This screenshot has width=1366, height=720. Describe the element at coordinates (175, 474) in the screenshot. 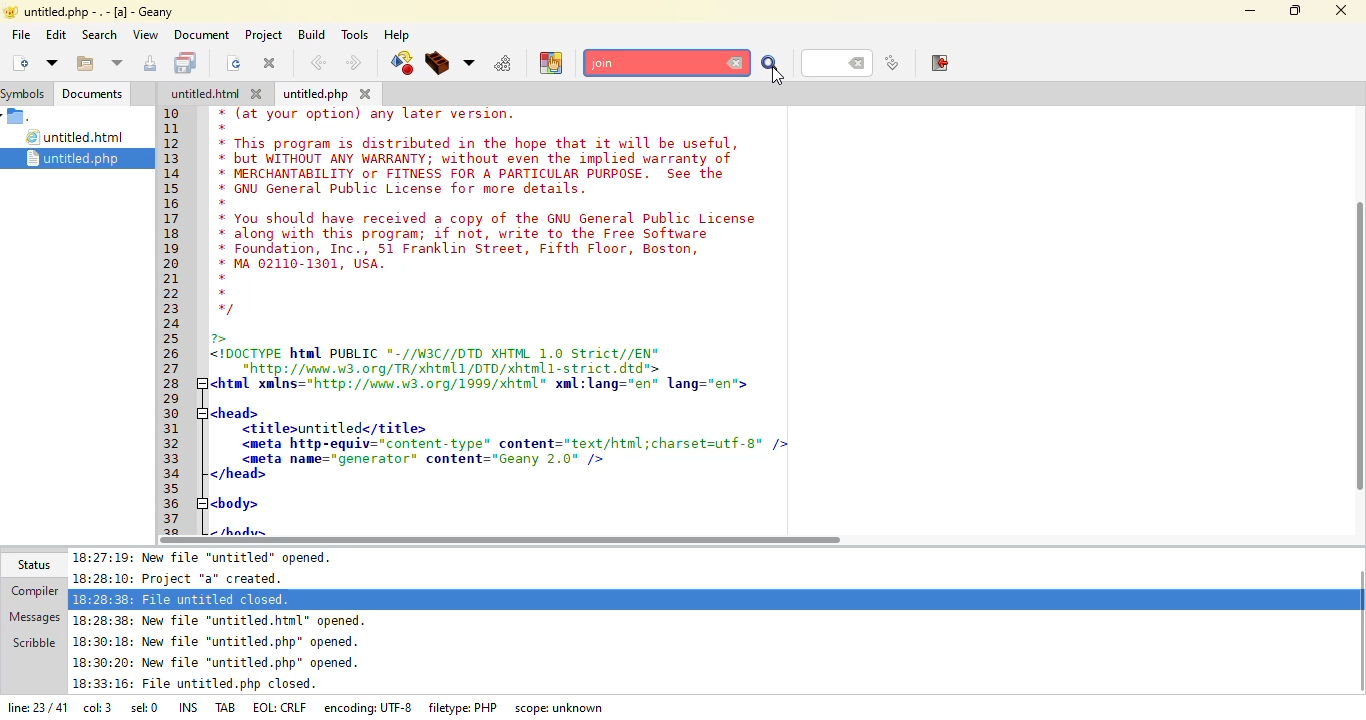

I see `34` at that location.